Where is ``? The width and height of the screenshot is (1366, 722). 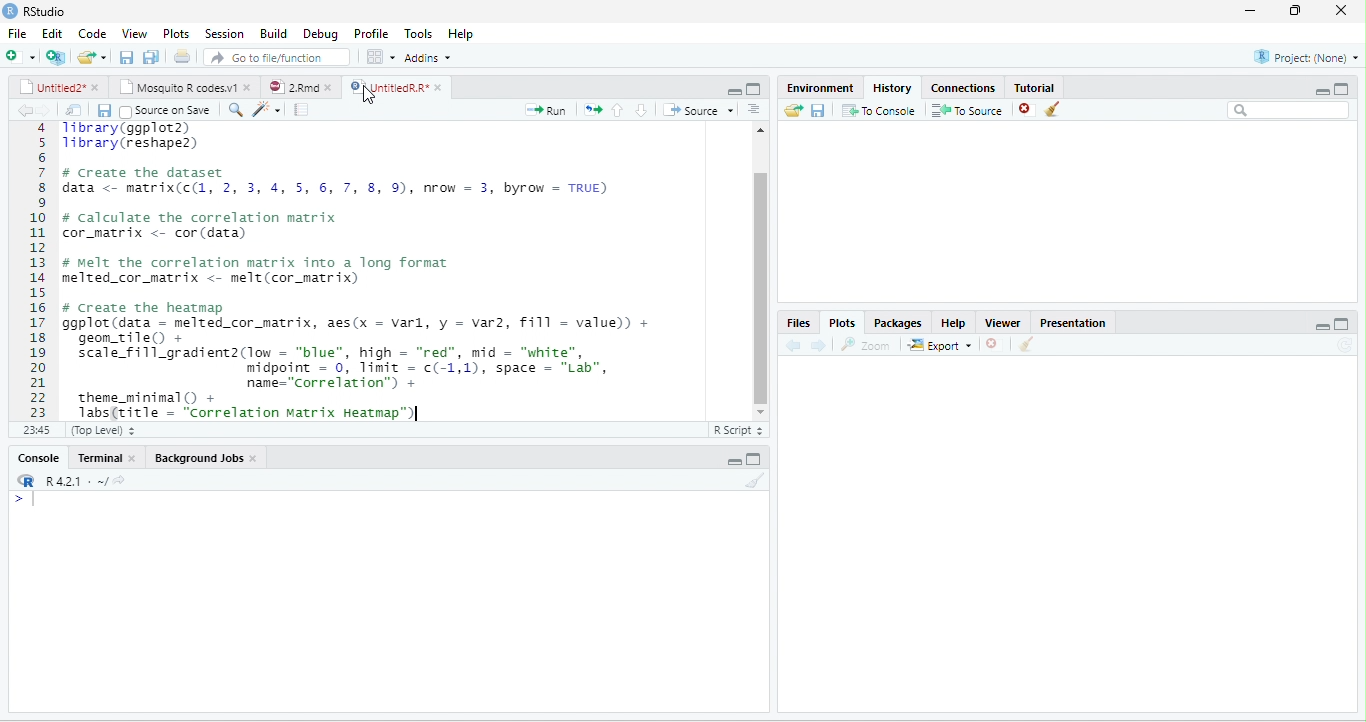  is located at coordinates (1305, 323).